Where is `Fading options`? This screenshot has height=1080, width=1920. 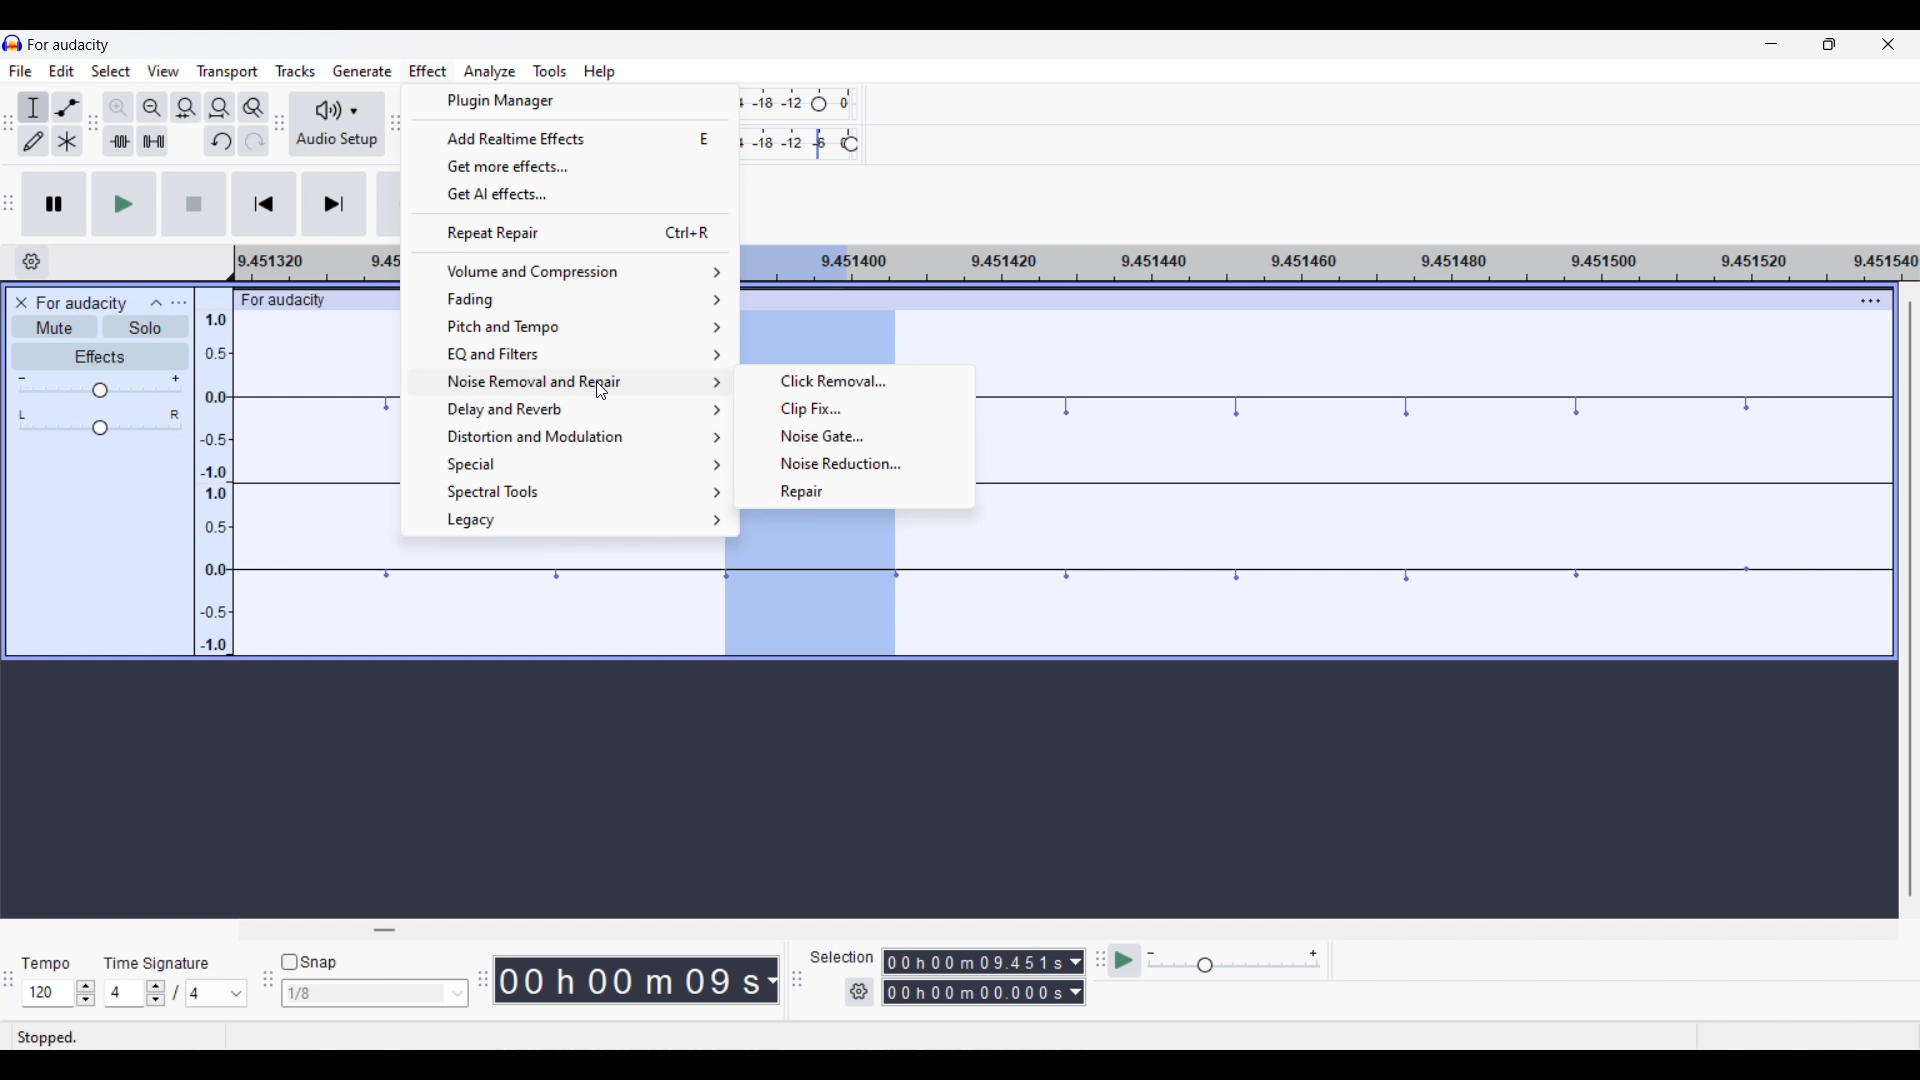
Fading options is located at coordinates (574, 300).